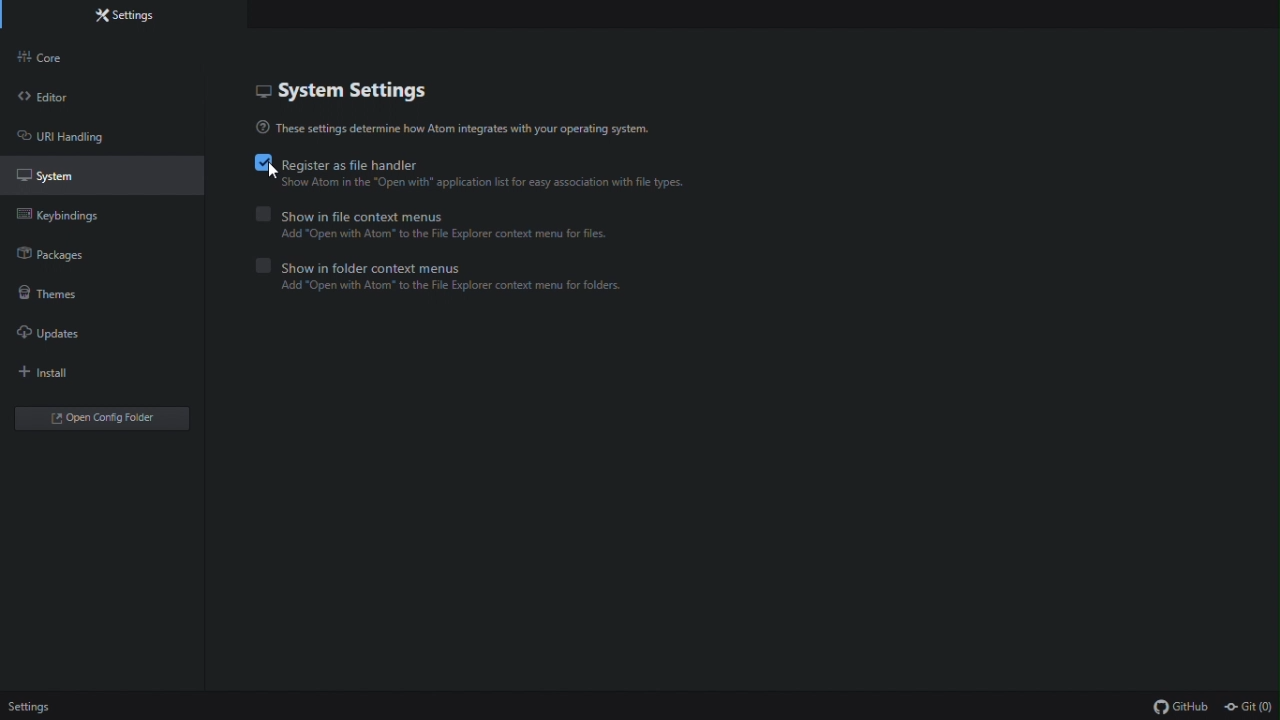 The height and width of the screenshot is (720, 1280). Describe the element at coordinates (487, 185) in the screenshot. I see `Show Atom in the “Open with" application list for easy association with file types.` at that location.